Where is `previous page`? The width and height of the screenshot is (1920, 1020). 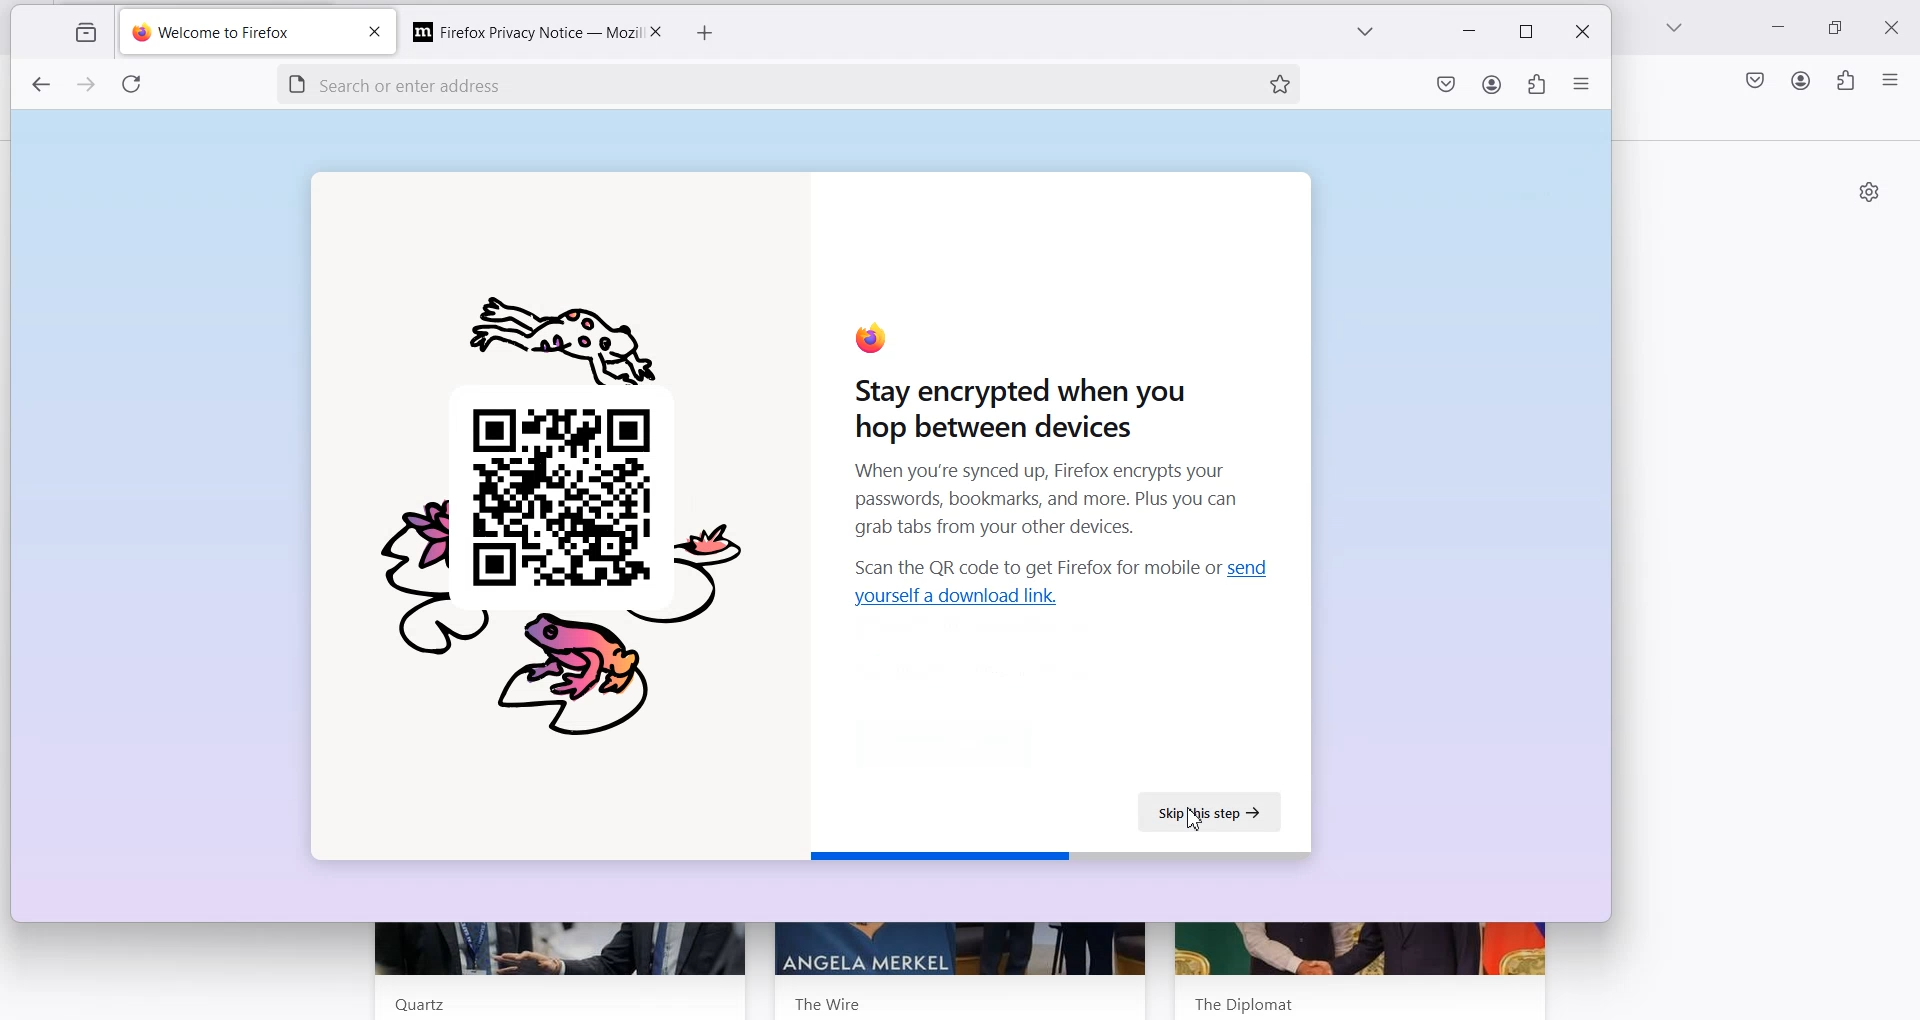 previous page is located at coordinates (40, 86).